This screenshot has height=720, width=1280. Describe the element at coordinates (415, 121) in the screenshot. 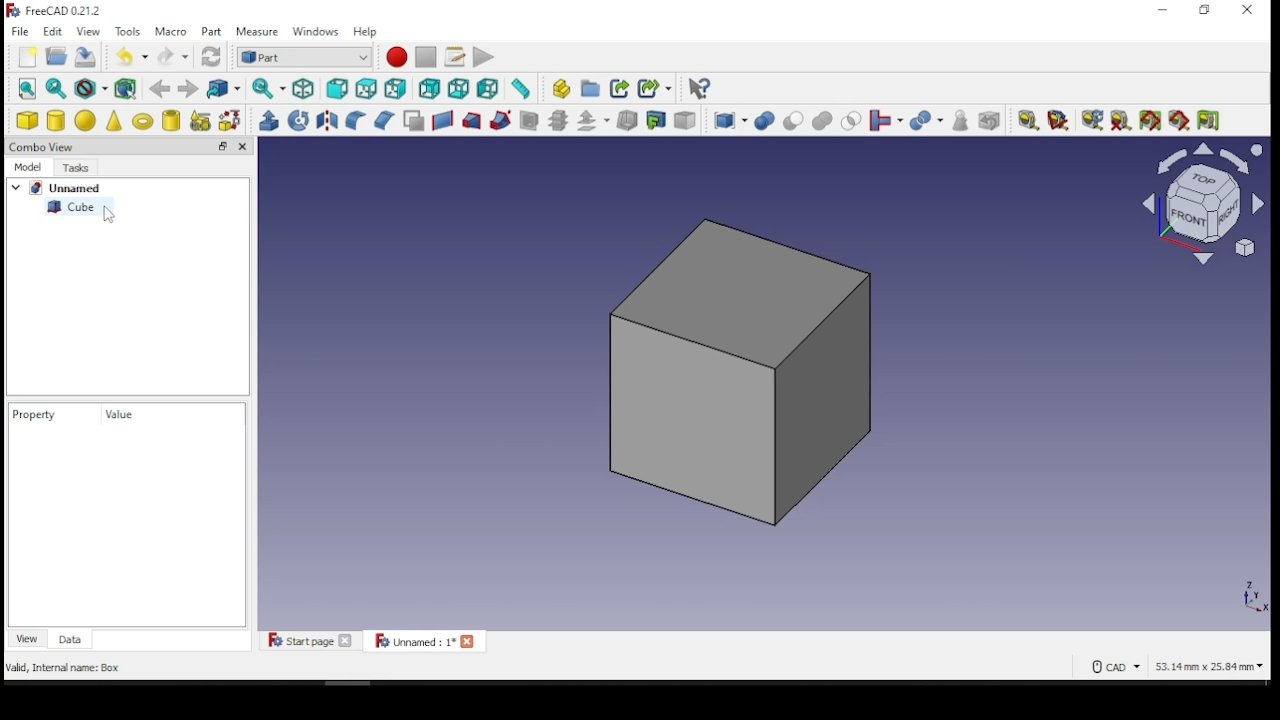

I see `make face from wires` at that location.